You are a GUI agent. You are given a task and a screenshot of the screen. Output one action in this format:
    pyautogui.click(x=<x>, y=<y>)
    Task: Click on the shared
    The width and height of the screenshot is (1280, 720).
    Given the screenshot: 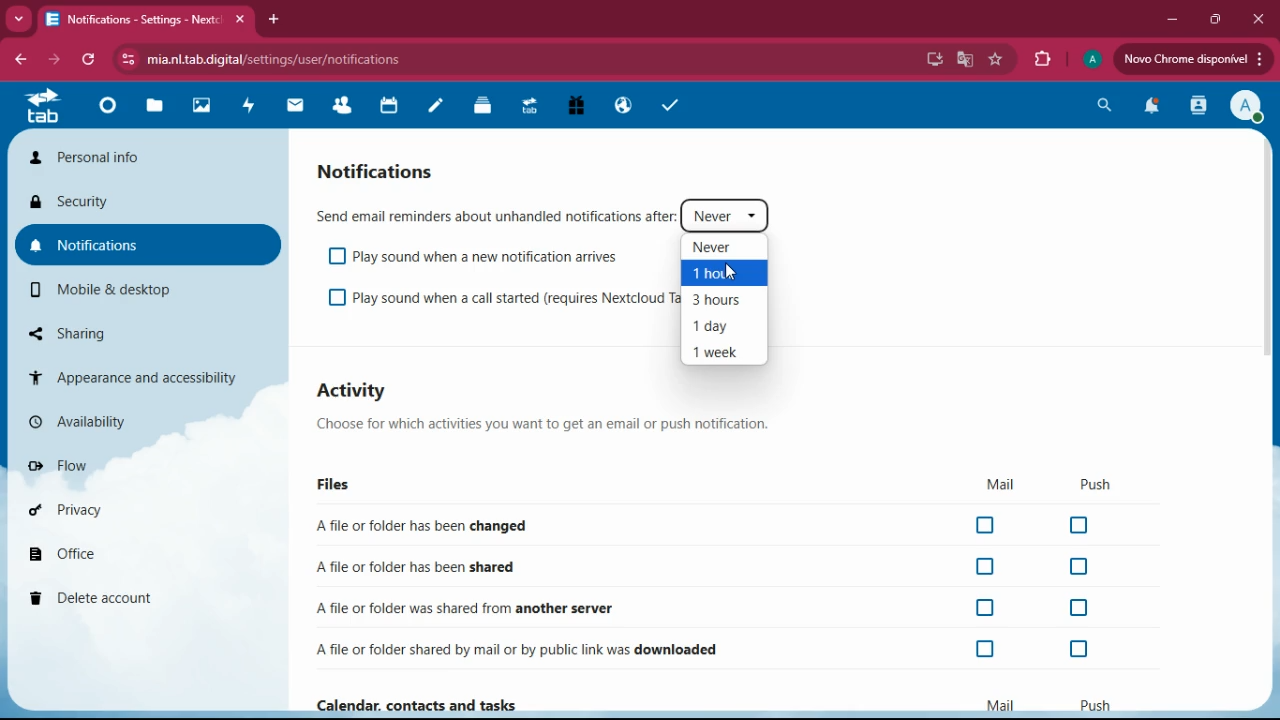 What is the action you would take?
    pyautogui.click(x=421, y=569)
    